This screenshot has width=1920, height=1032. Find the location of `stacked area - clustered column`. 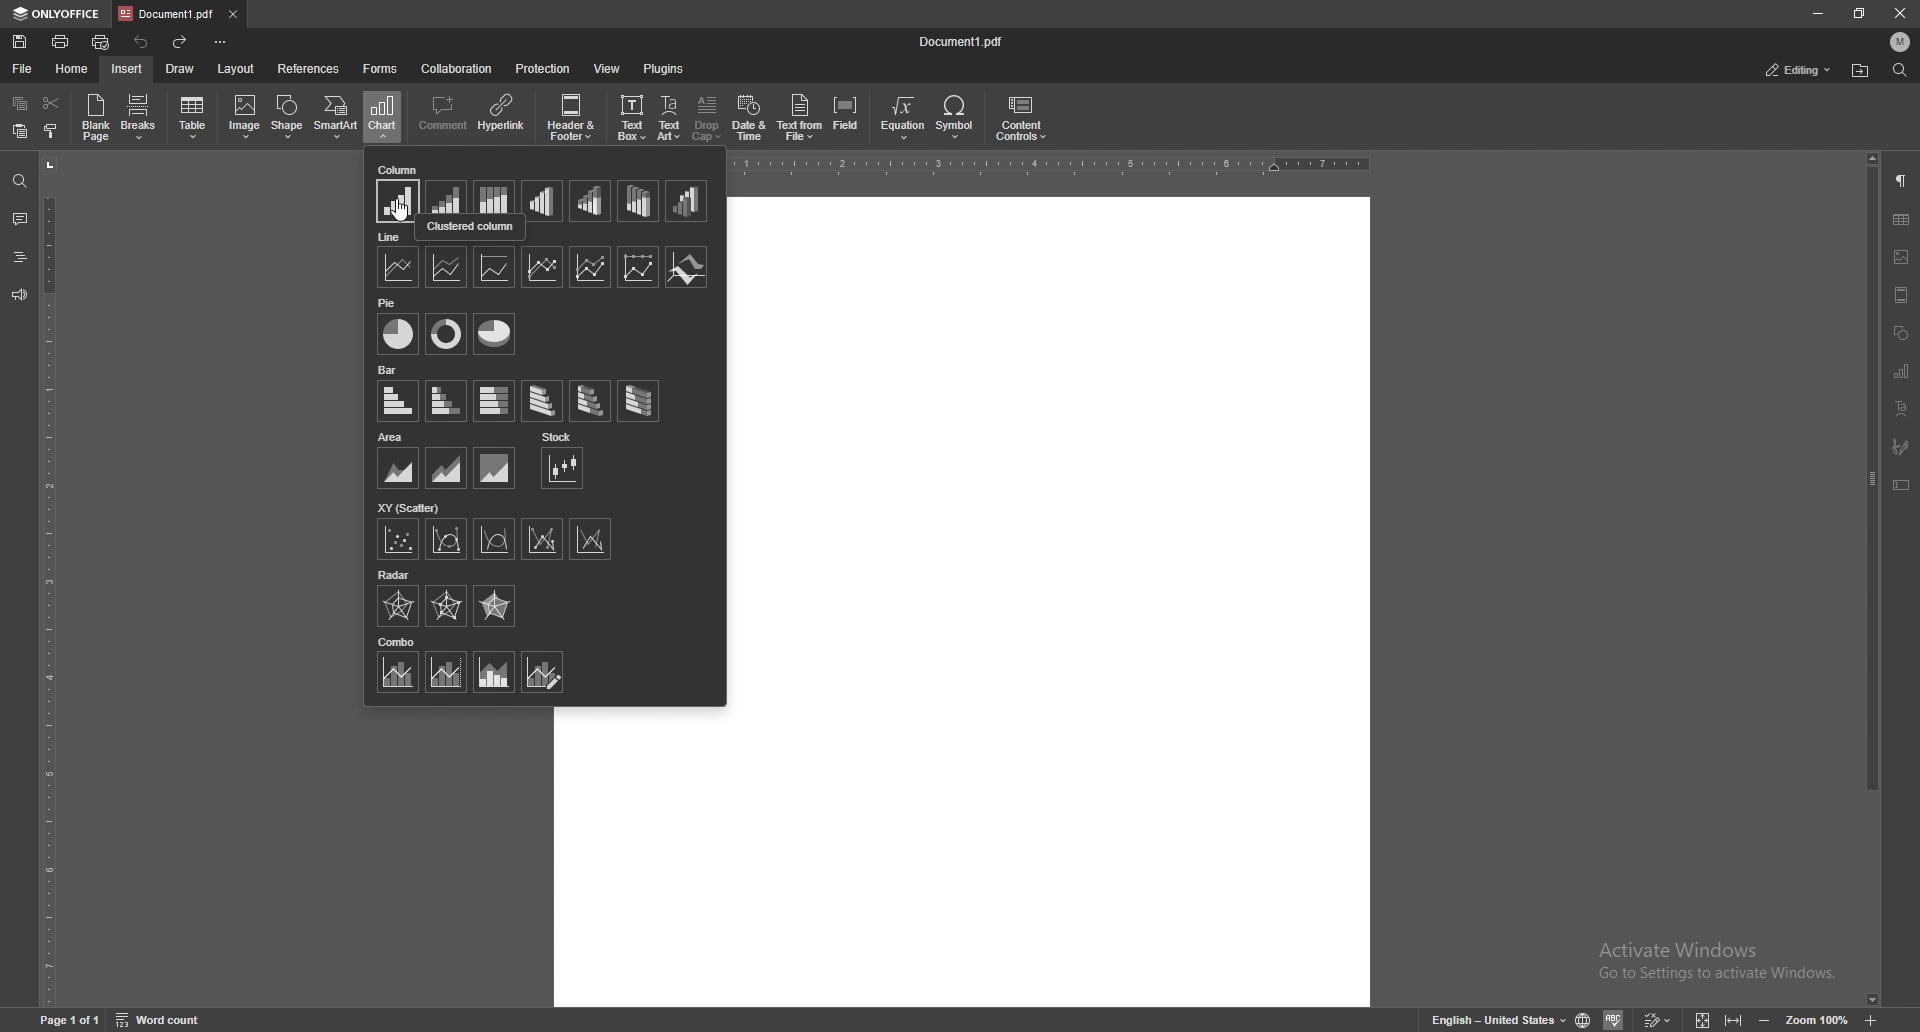

stacked area - clustered column is located at coordinates (495, 672).